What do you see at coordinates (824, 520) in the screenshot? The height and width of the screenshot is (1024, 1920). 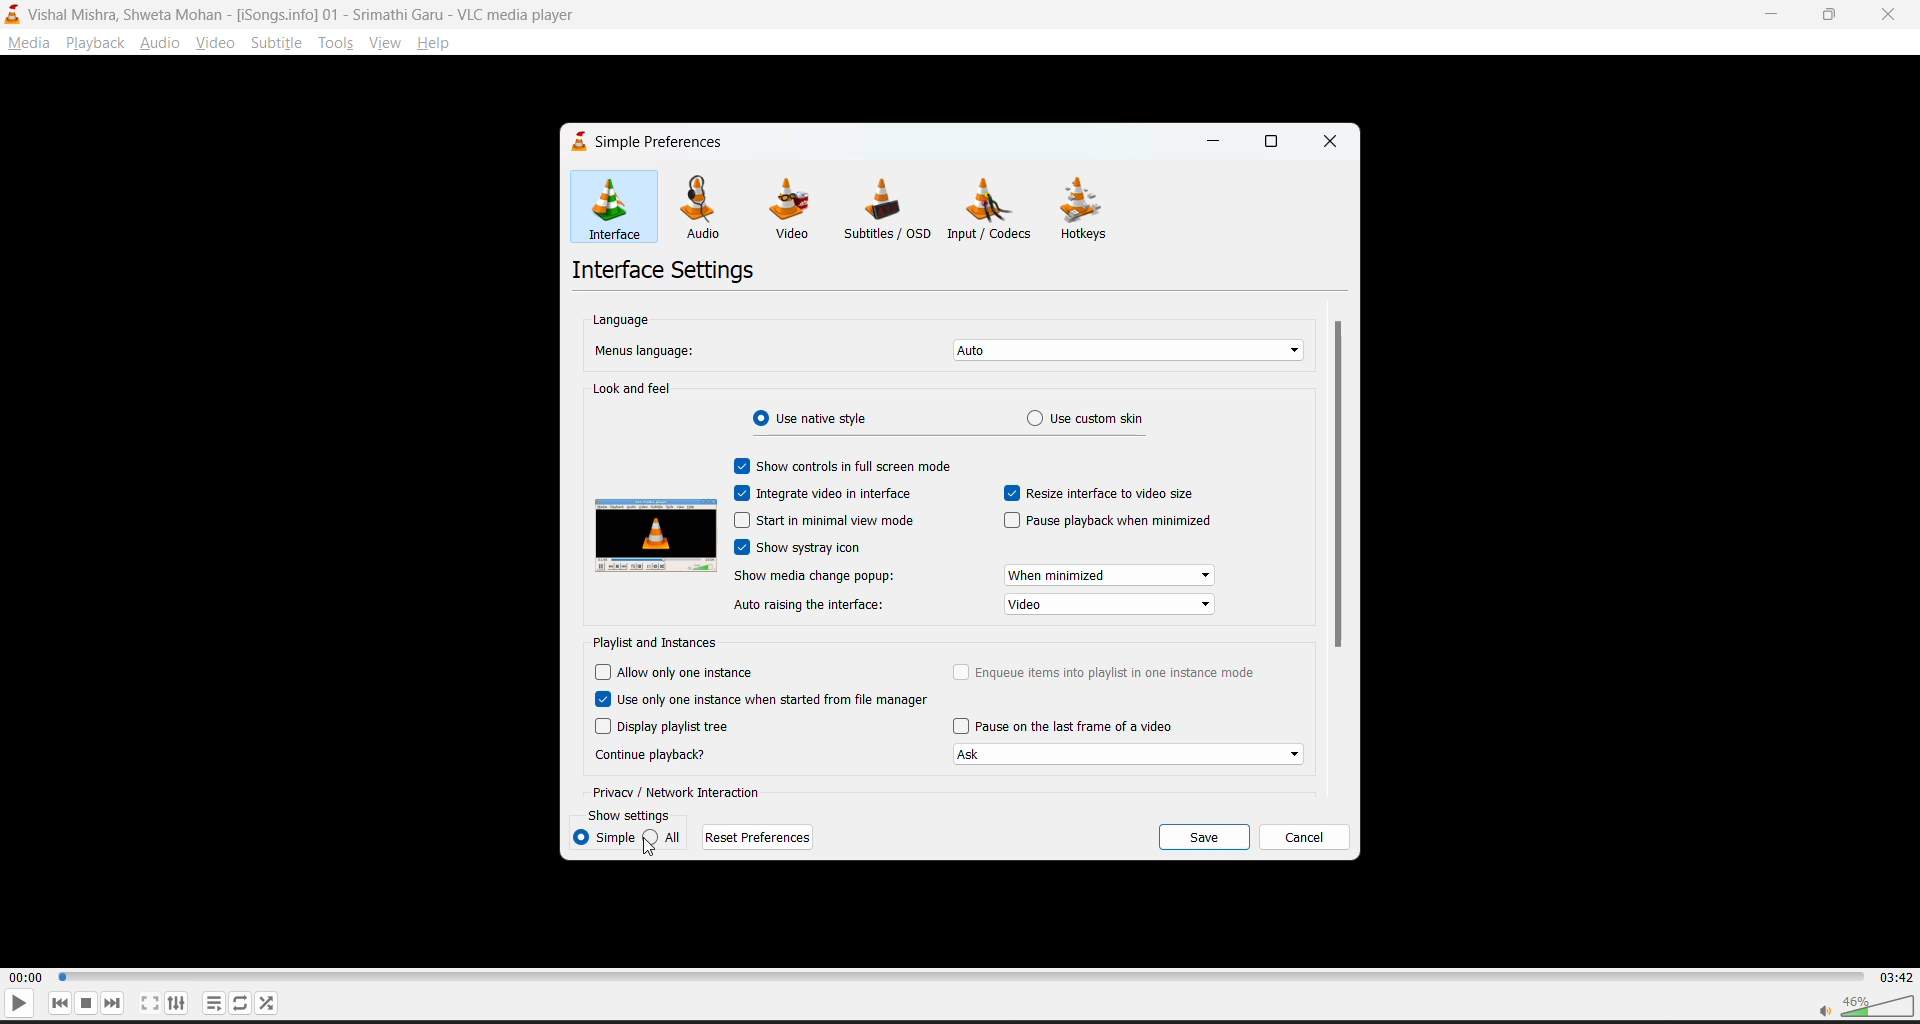 I see `start in minimal view mode` at bounding box center [824, 520].